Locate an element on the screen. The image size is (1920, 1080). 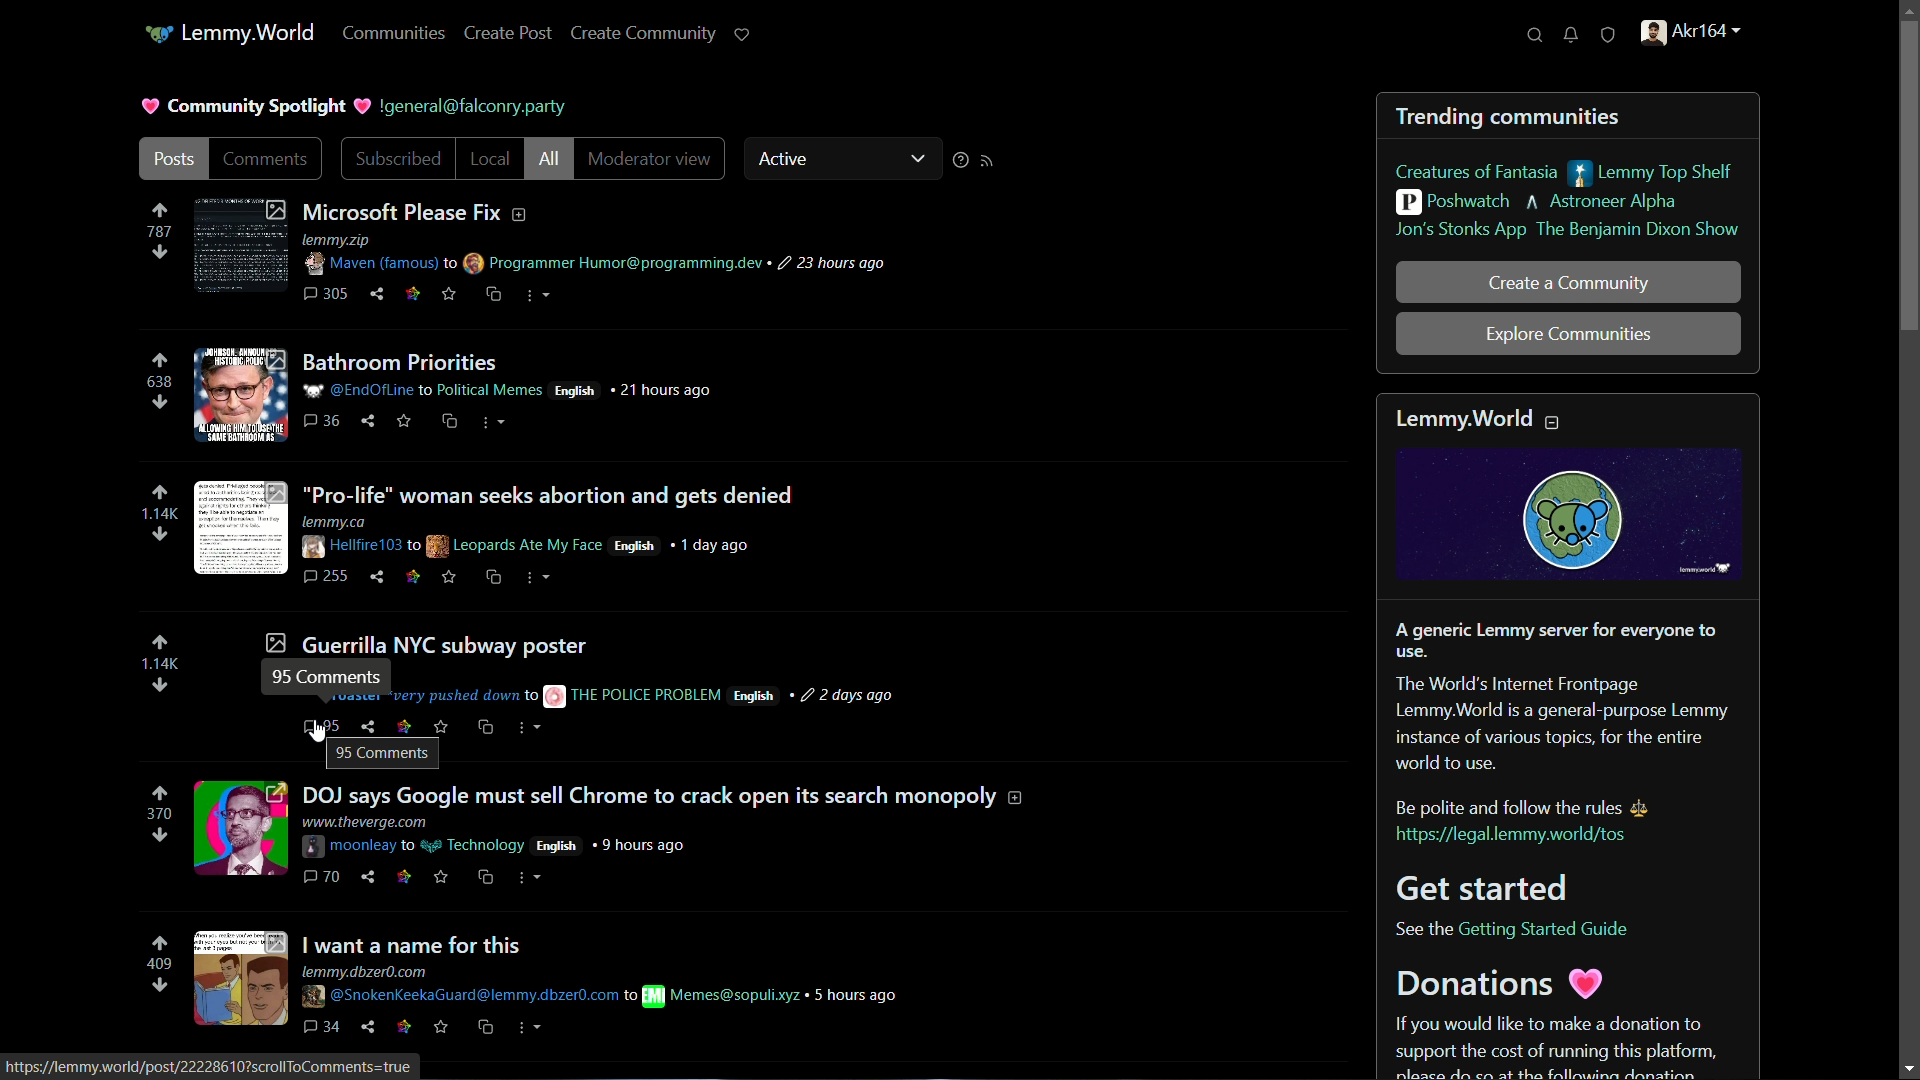
options is located at coordinates (530, 1027).